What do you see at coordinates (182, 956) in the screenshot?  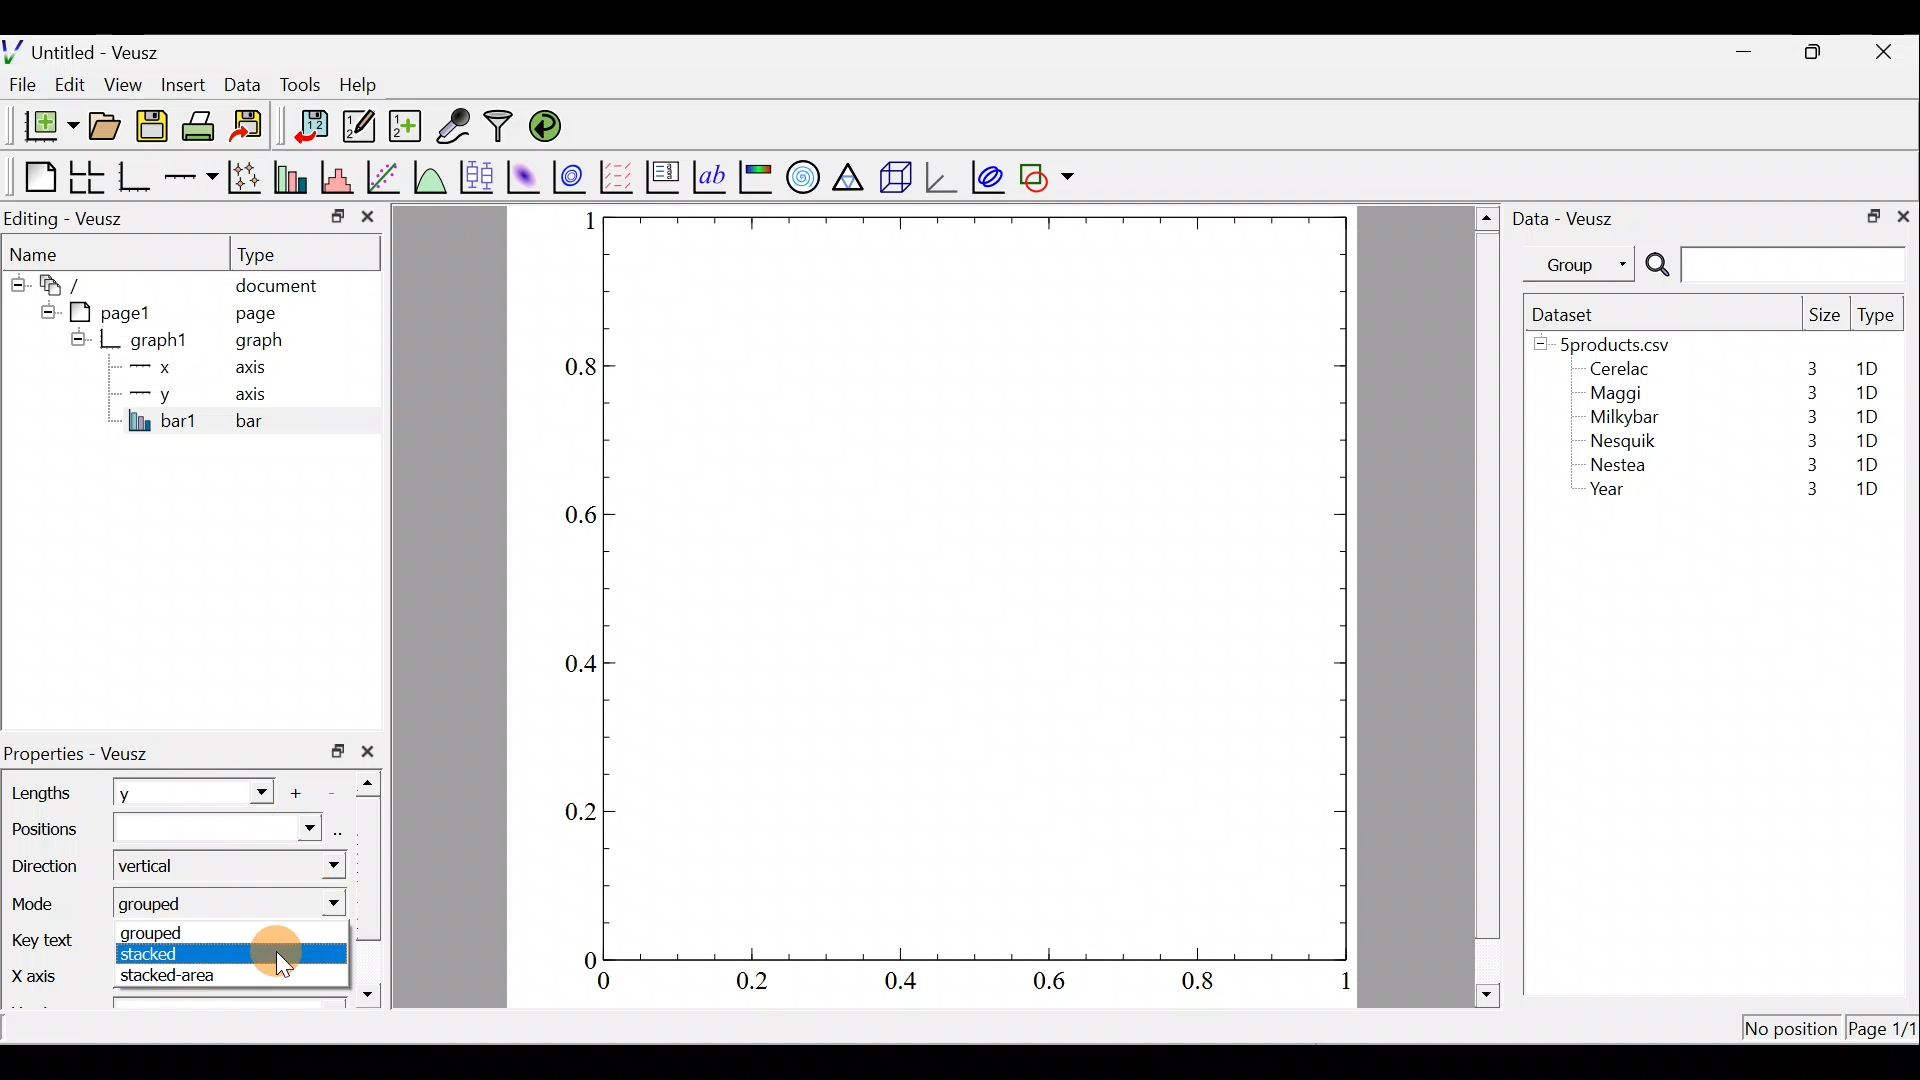 I see `stacked` at bounding box center [182, 956].